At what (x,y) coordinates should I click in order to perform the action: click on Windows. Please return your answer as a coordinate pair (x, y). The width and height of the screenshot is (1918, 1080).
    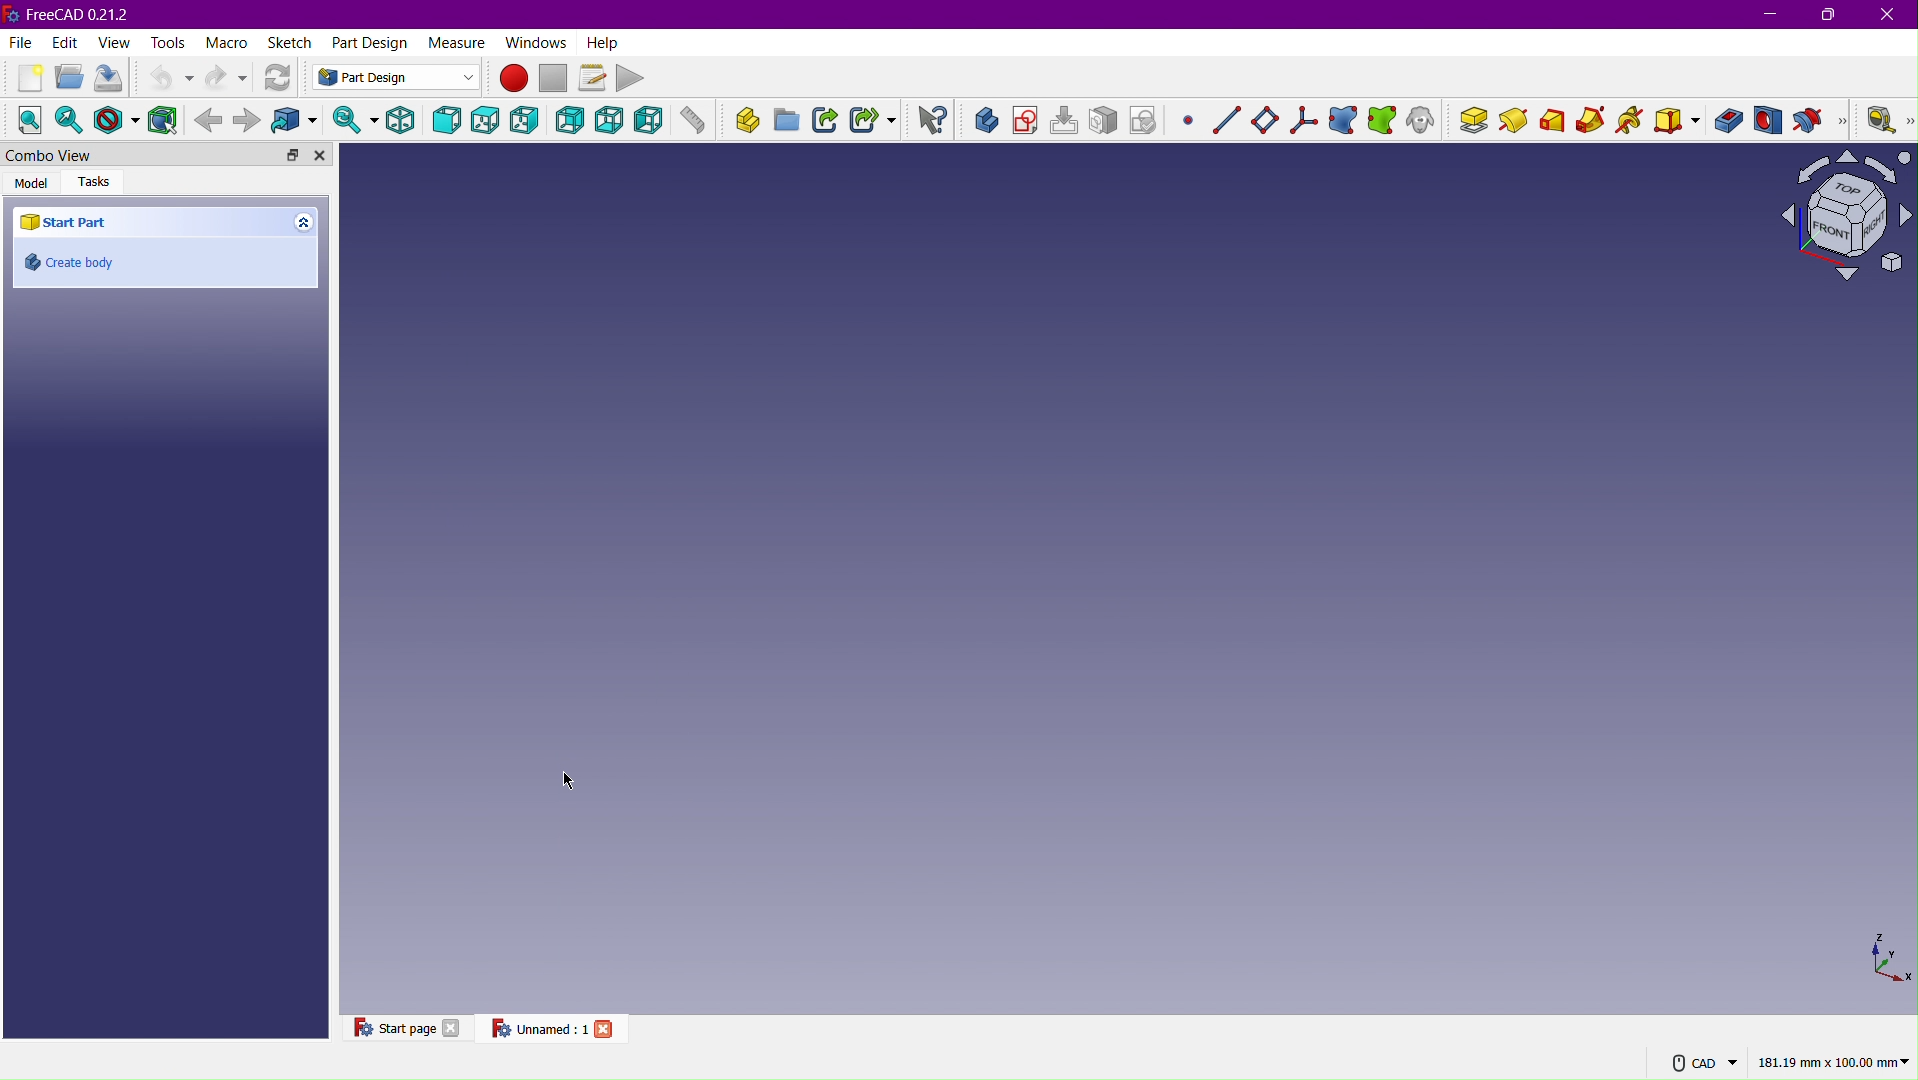
    Looking at the image, I should click on (291, 44).